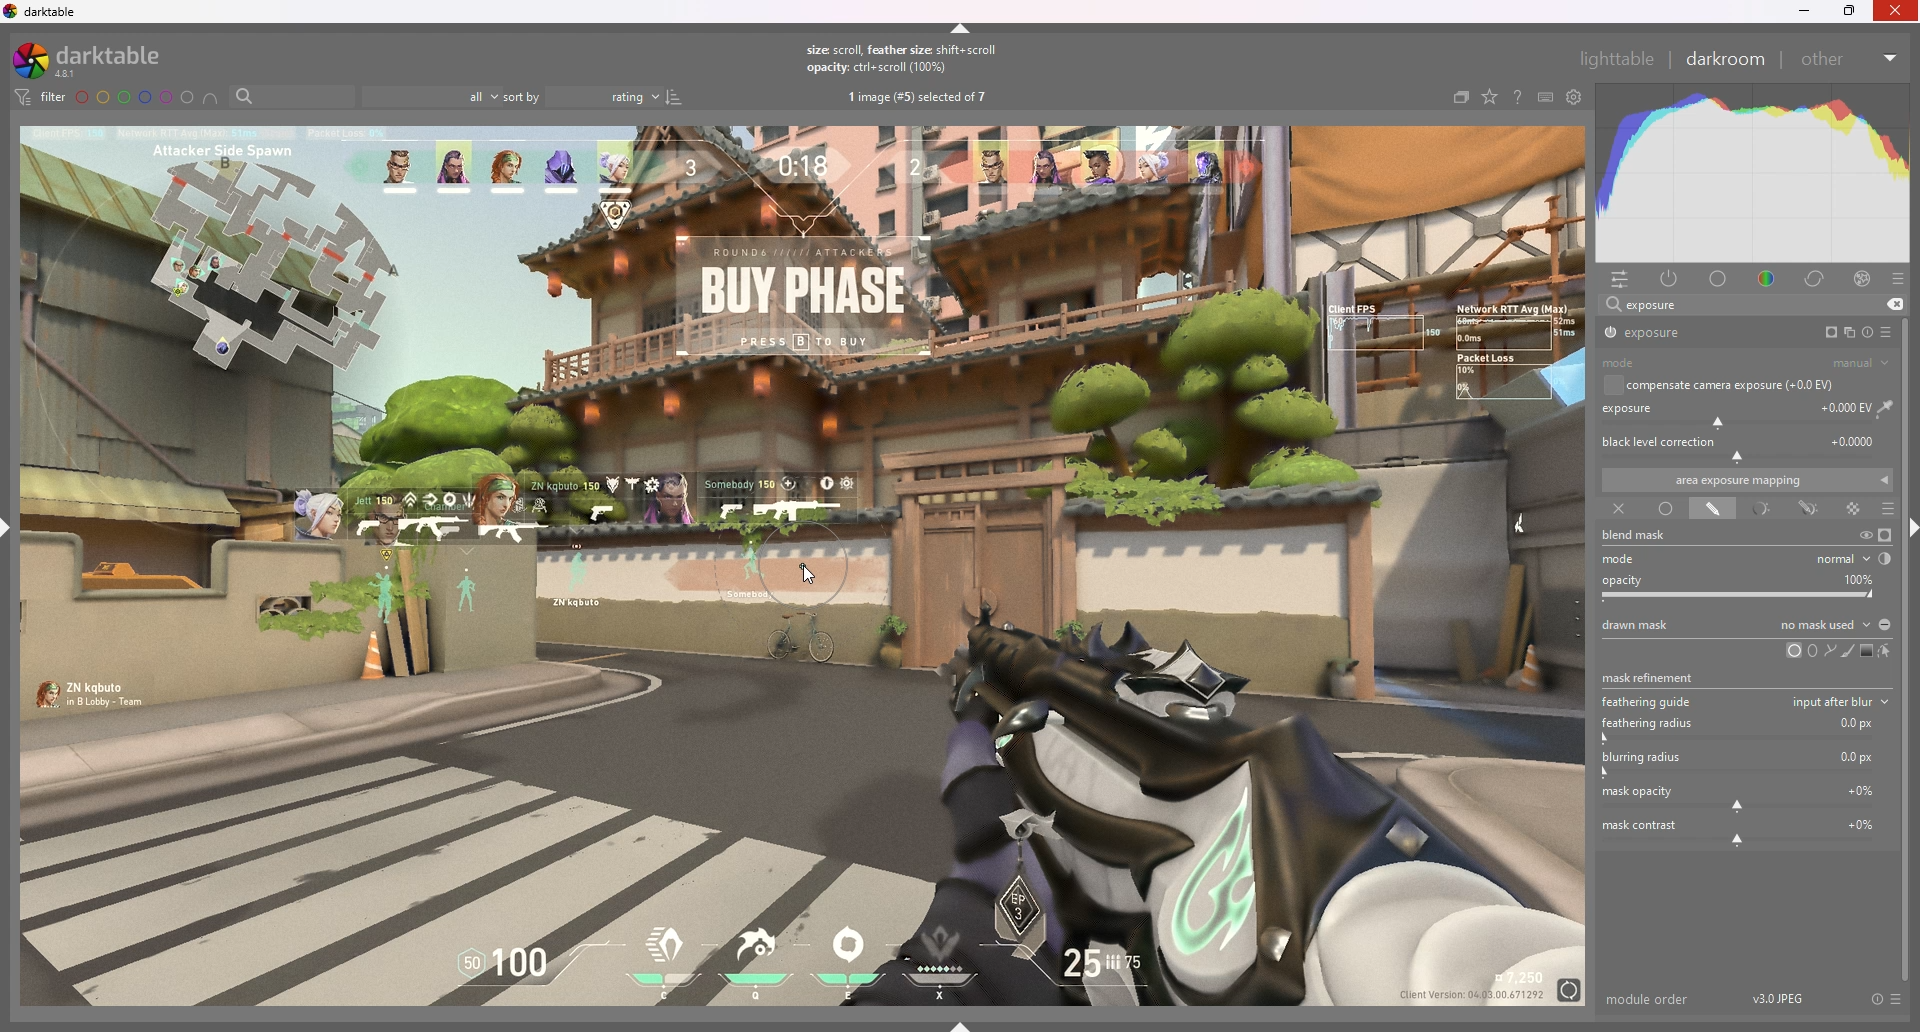  What do you see at coordinates (1617, 58) in the screenshot?
I see `lighttable` at bounding box center [1617, 58].